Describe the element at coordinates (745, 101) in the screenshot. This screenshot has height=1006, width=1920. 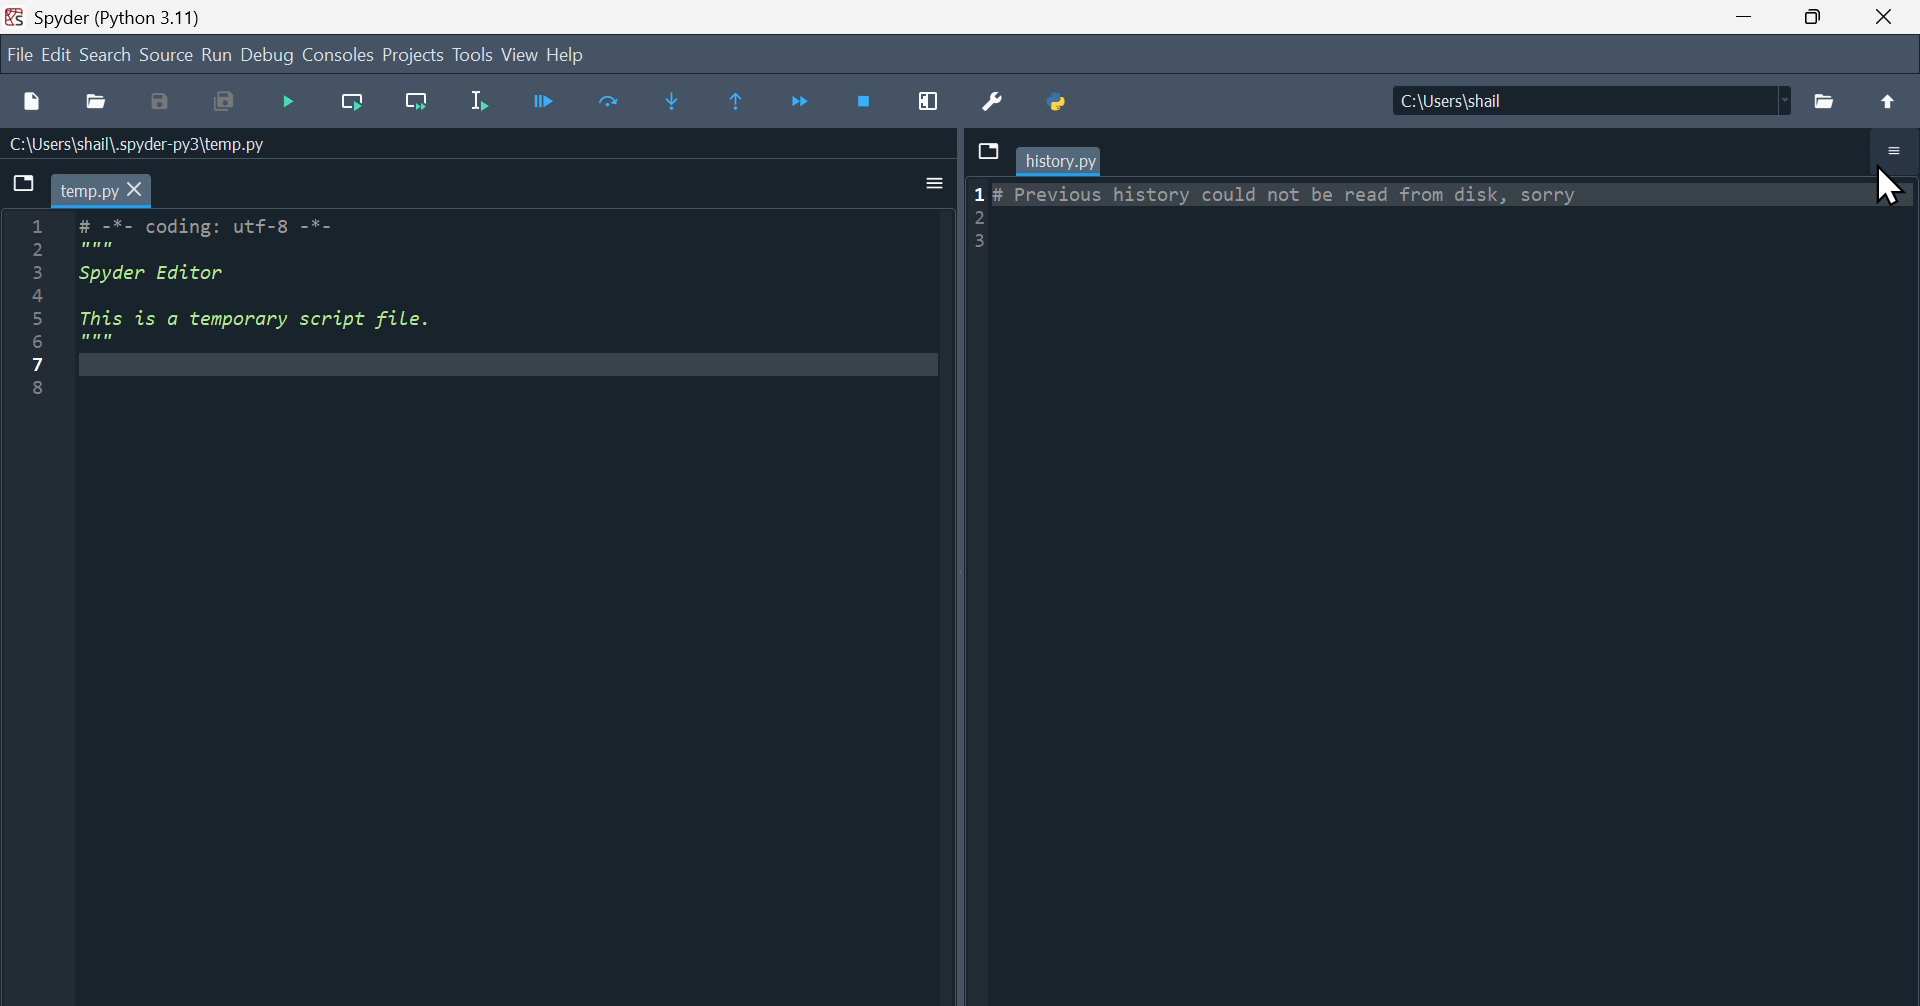
I see `execute until same function returns` at that location.